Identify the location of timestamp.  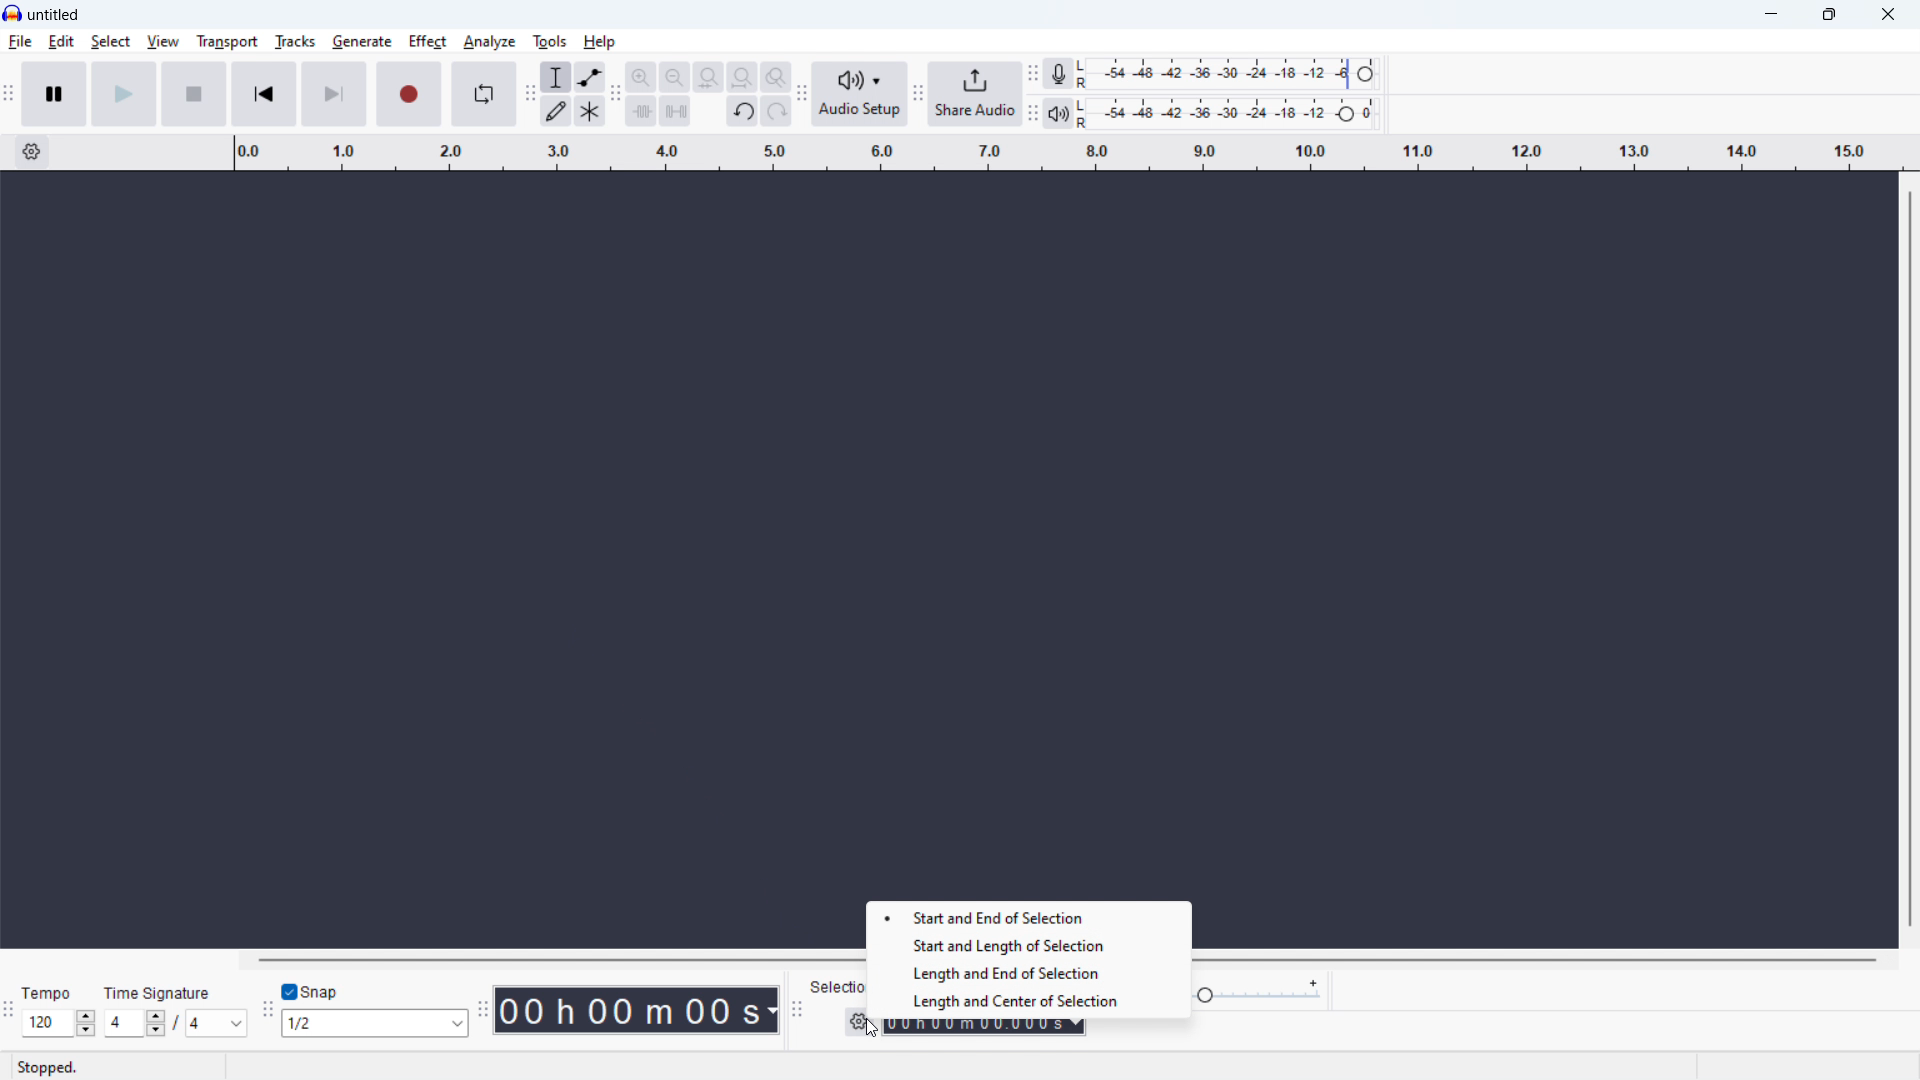
(638, 1009).